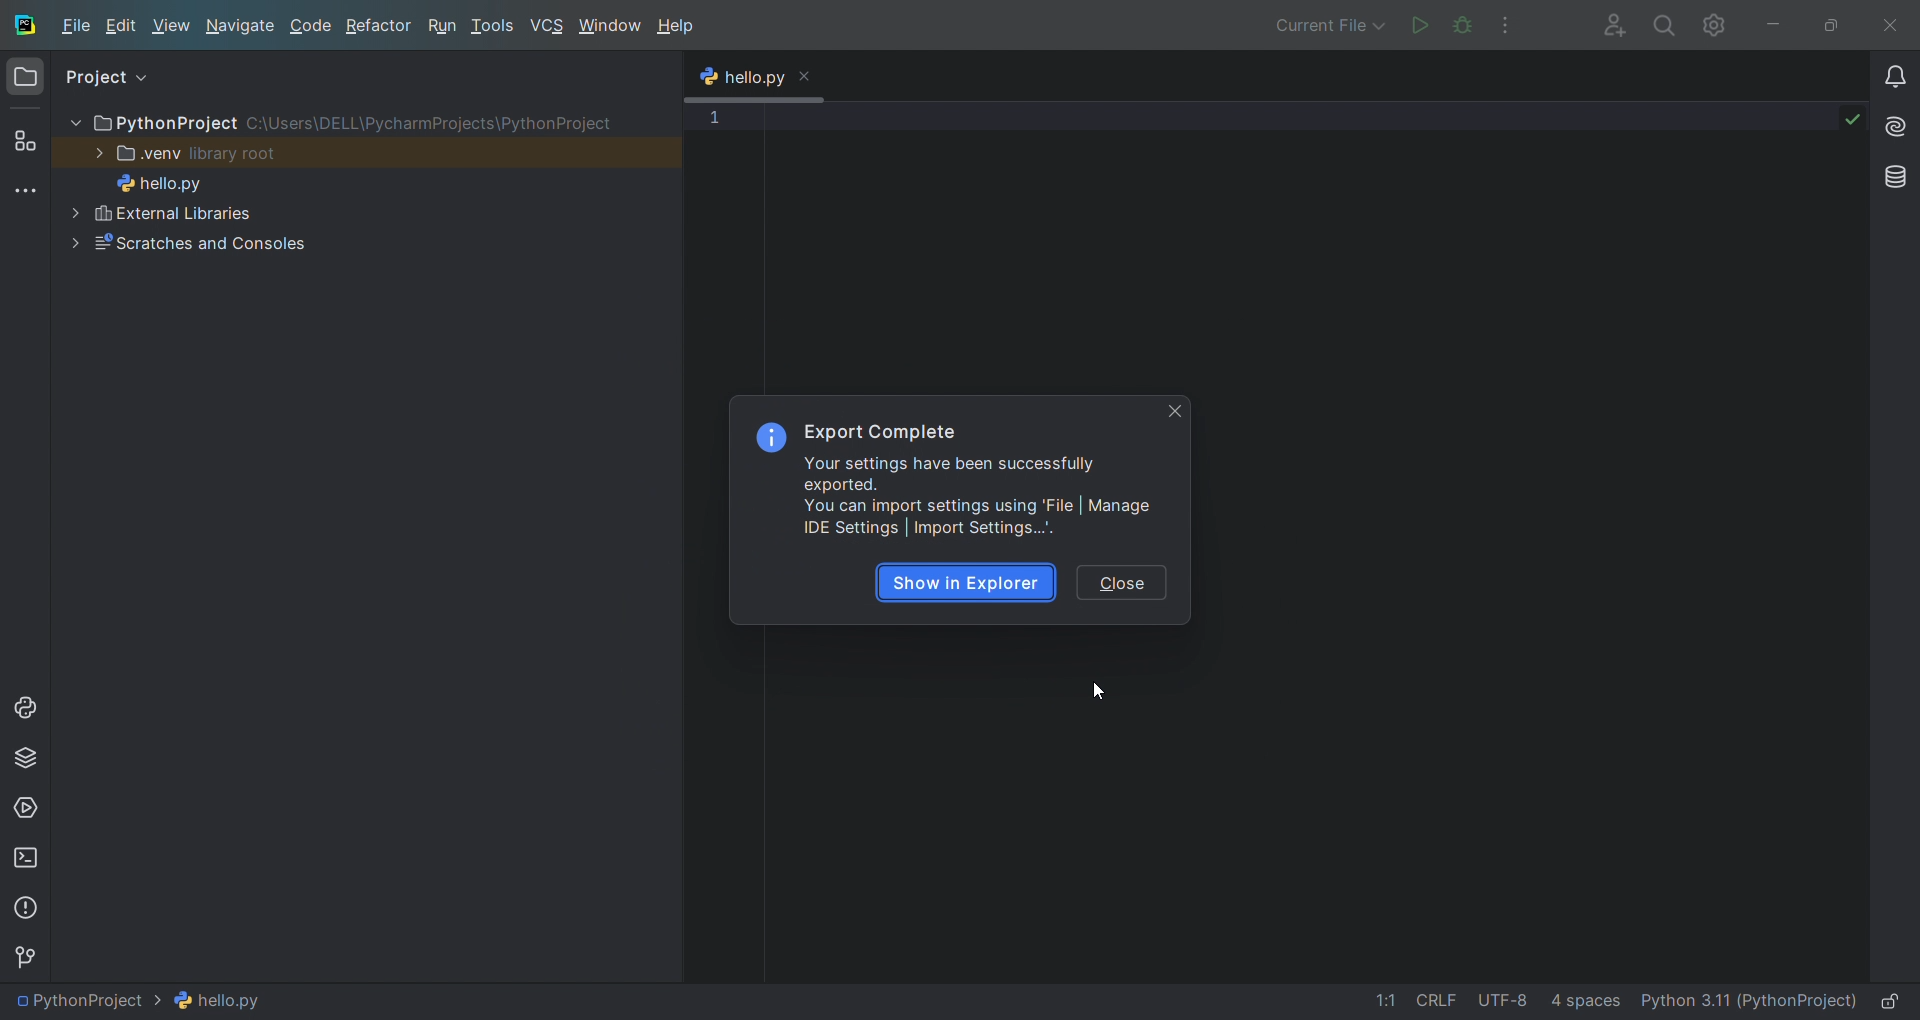  What do you see at coordinates (950, 474) in the screenshot?
I see `Your settings have been successfully exported.` at bounding box center [950, 474].